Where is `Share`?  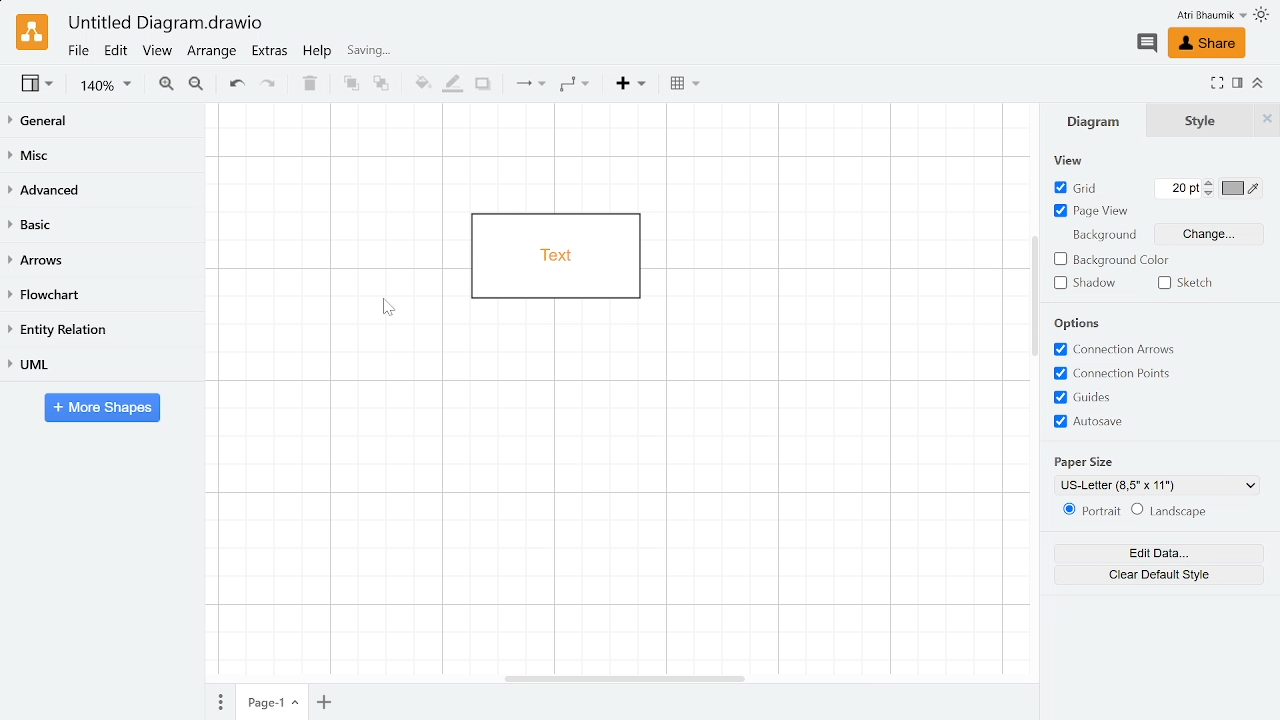 Share is located at coordinates (1205, 44).